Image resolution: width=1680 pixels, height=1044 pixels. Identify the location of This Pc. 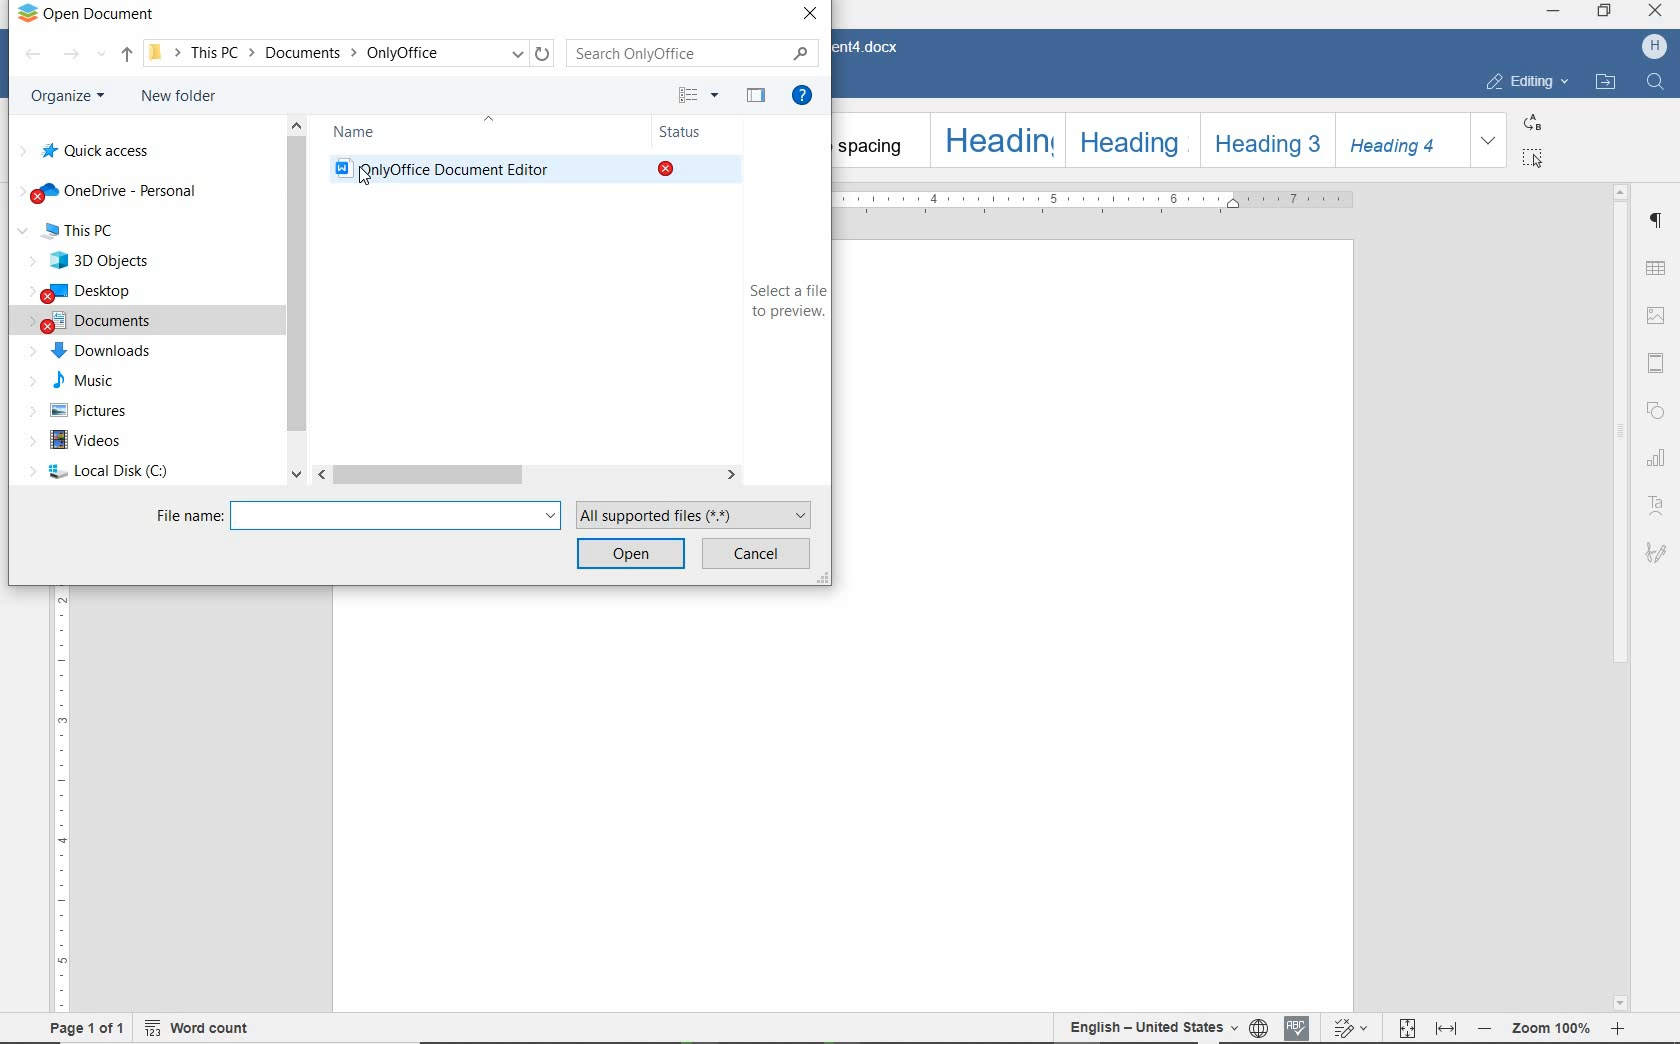
(80, 231).